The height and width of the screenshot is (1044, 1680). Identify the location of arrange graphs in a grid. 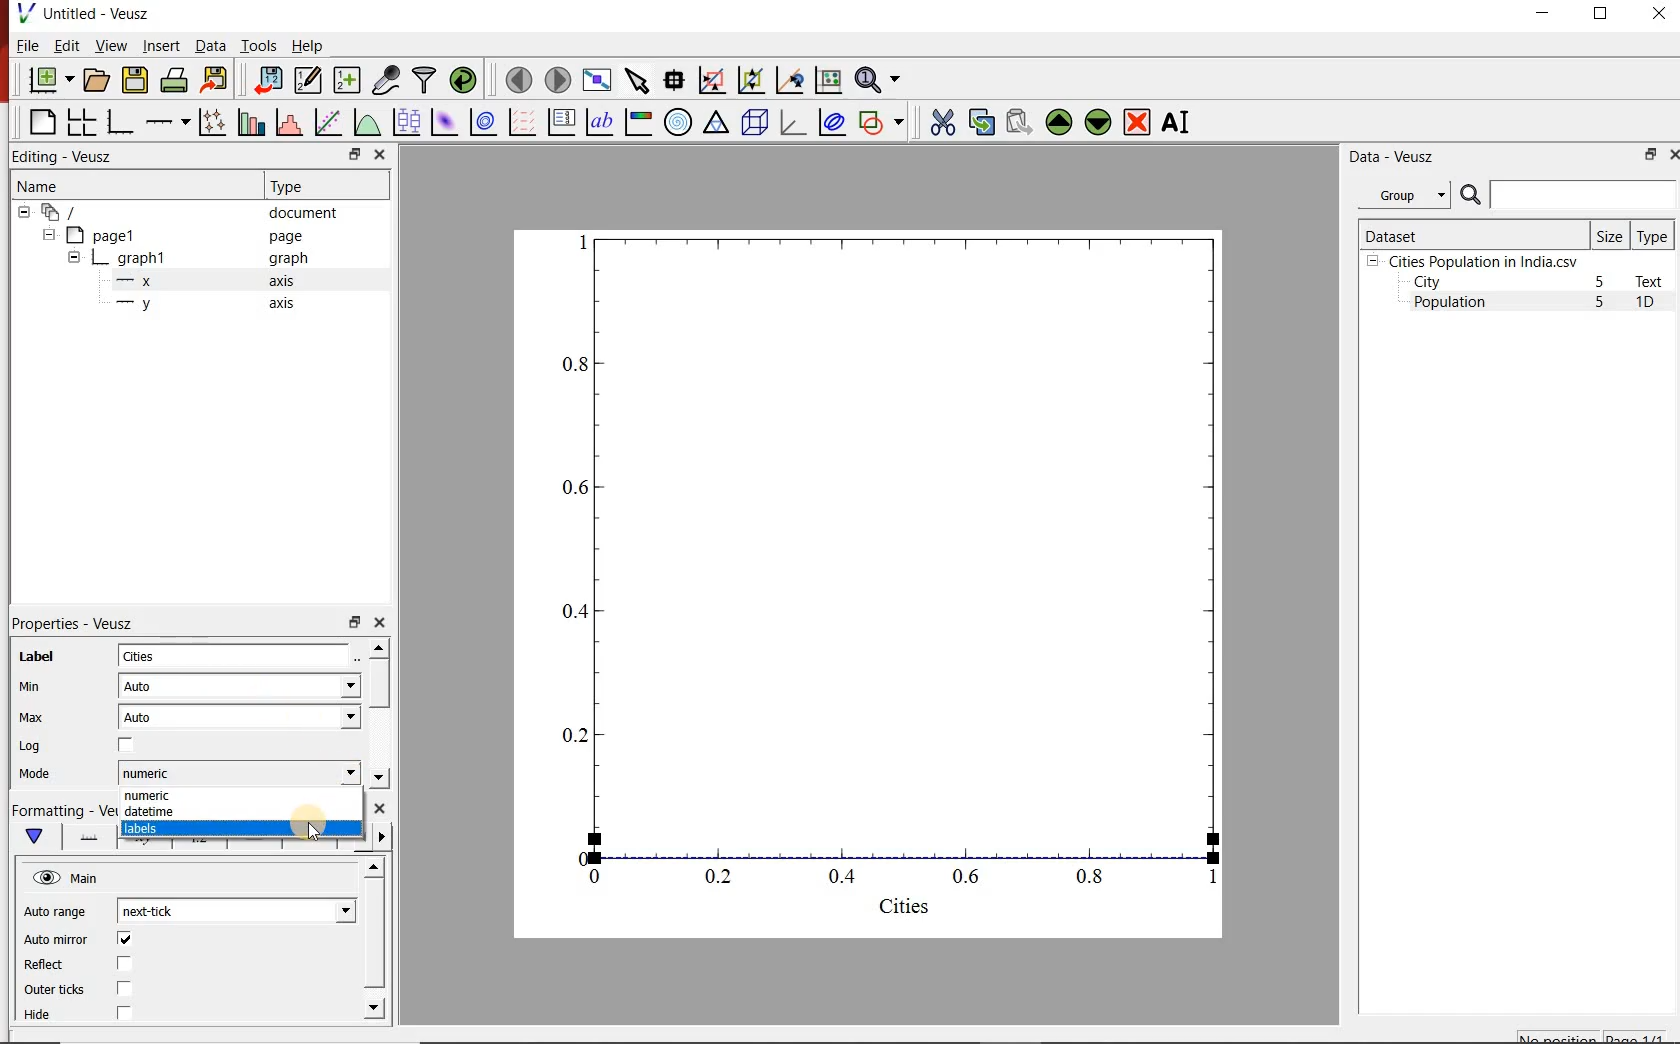
(81, 122).